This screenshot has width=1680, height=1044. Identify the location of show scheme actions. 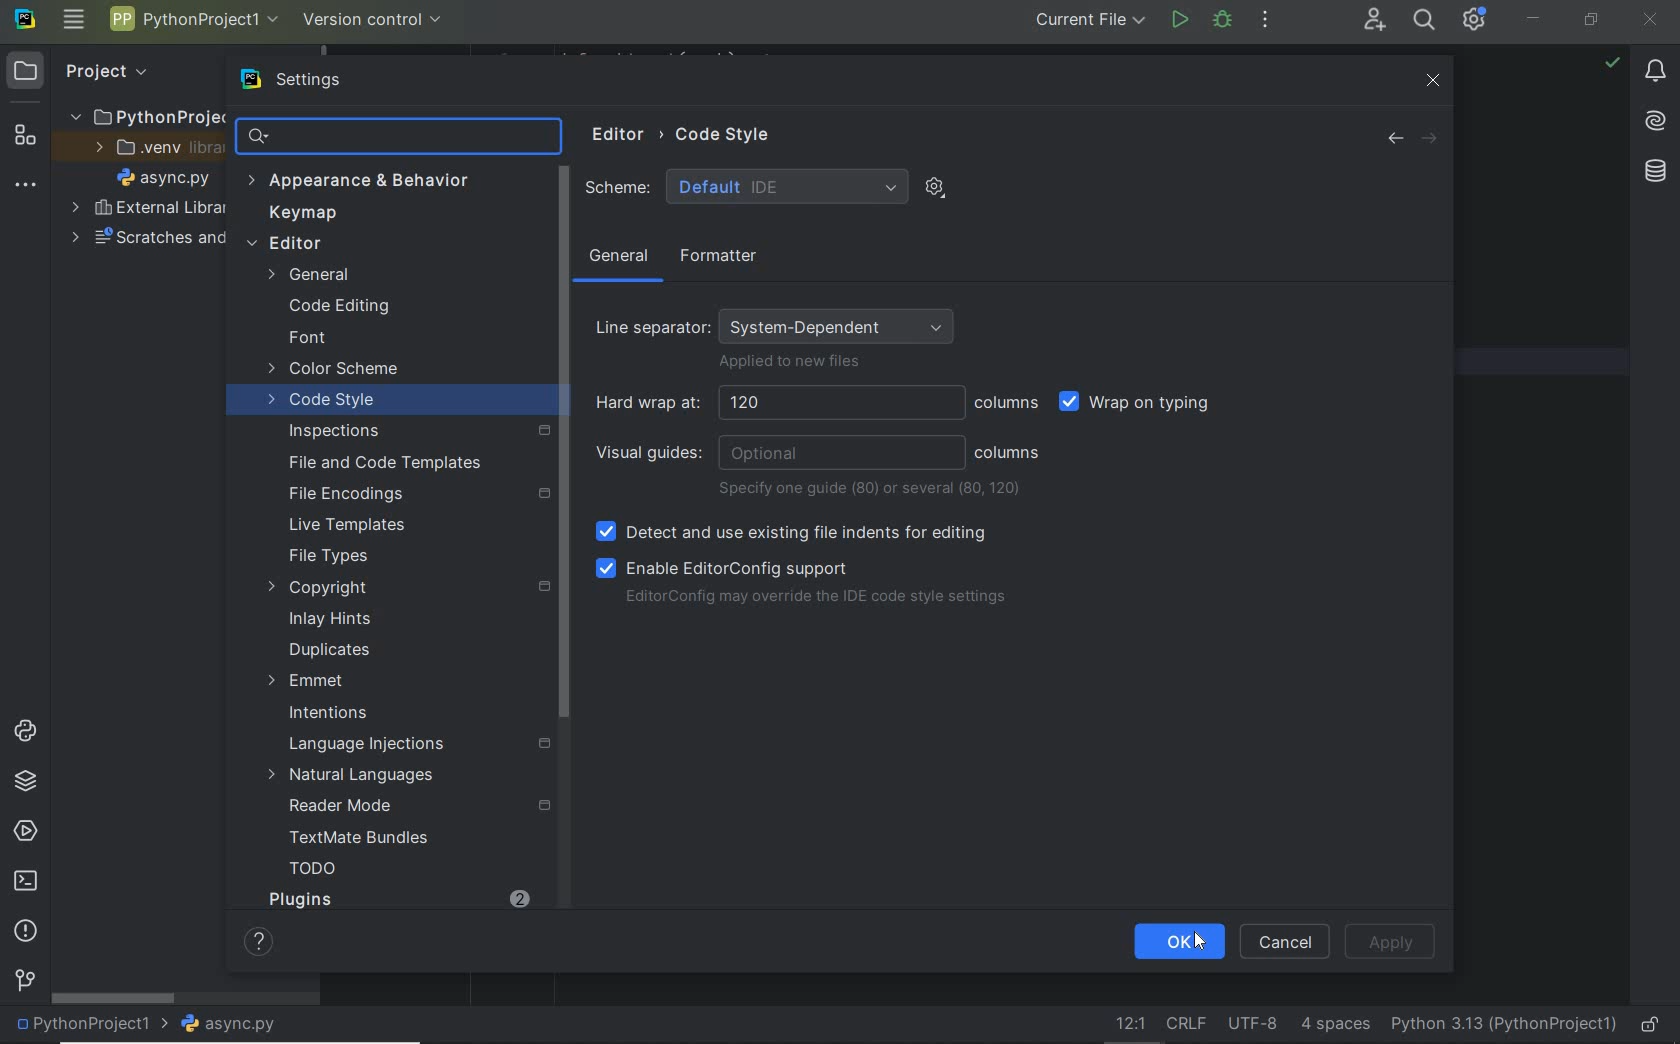
(934, 186).